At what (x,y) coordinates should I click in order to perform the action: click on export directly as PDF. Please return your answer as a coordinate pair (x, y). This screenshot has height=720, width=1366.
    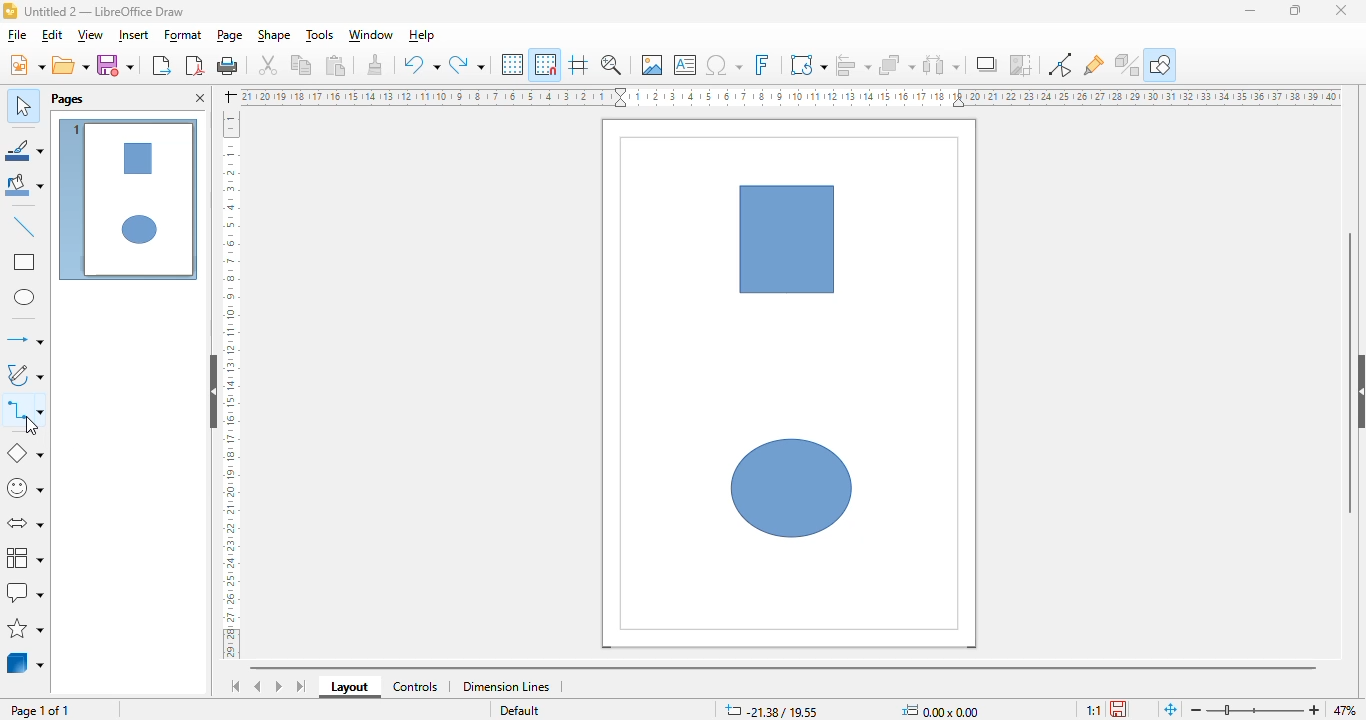
    Looking at the image, I should click on (196, 65).